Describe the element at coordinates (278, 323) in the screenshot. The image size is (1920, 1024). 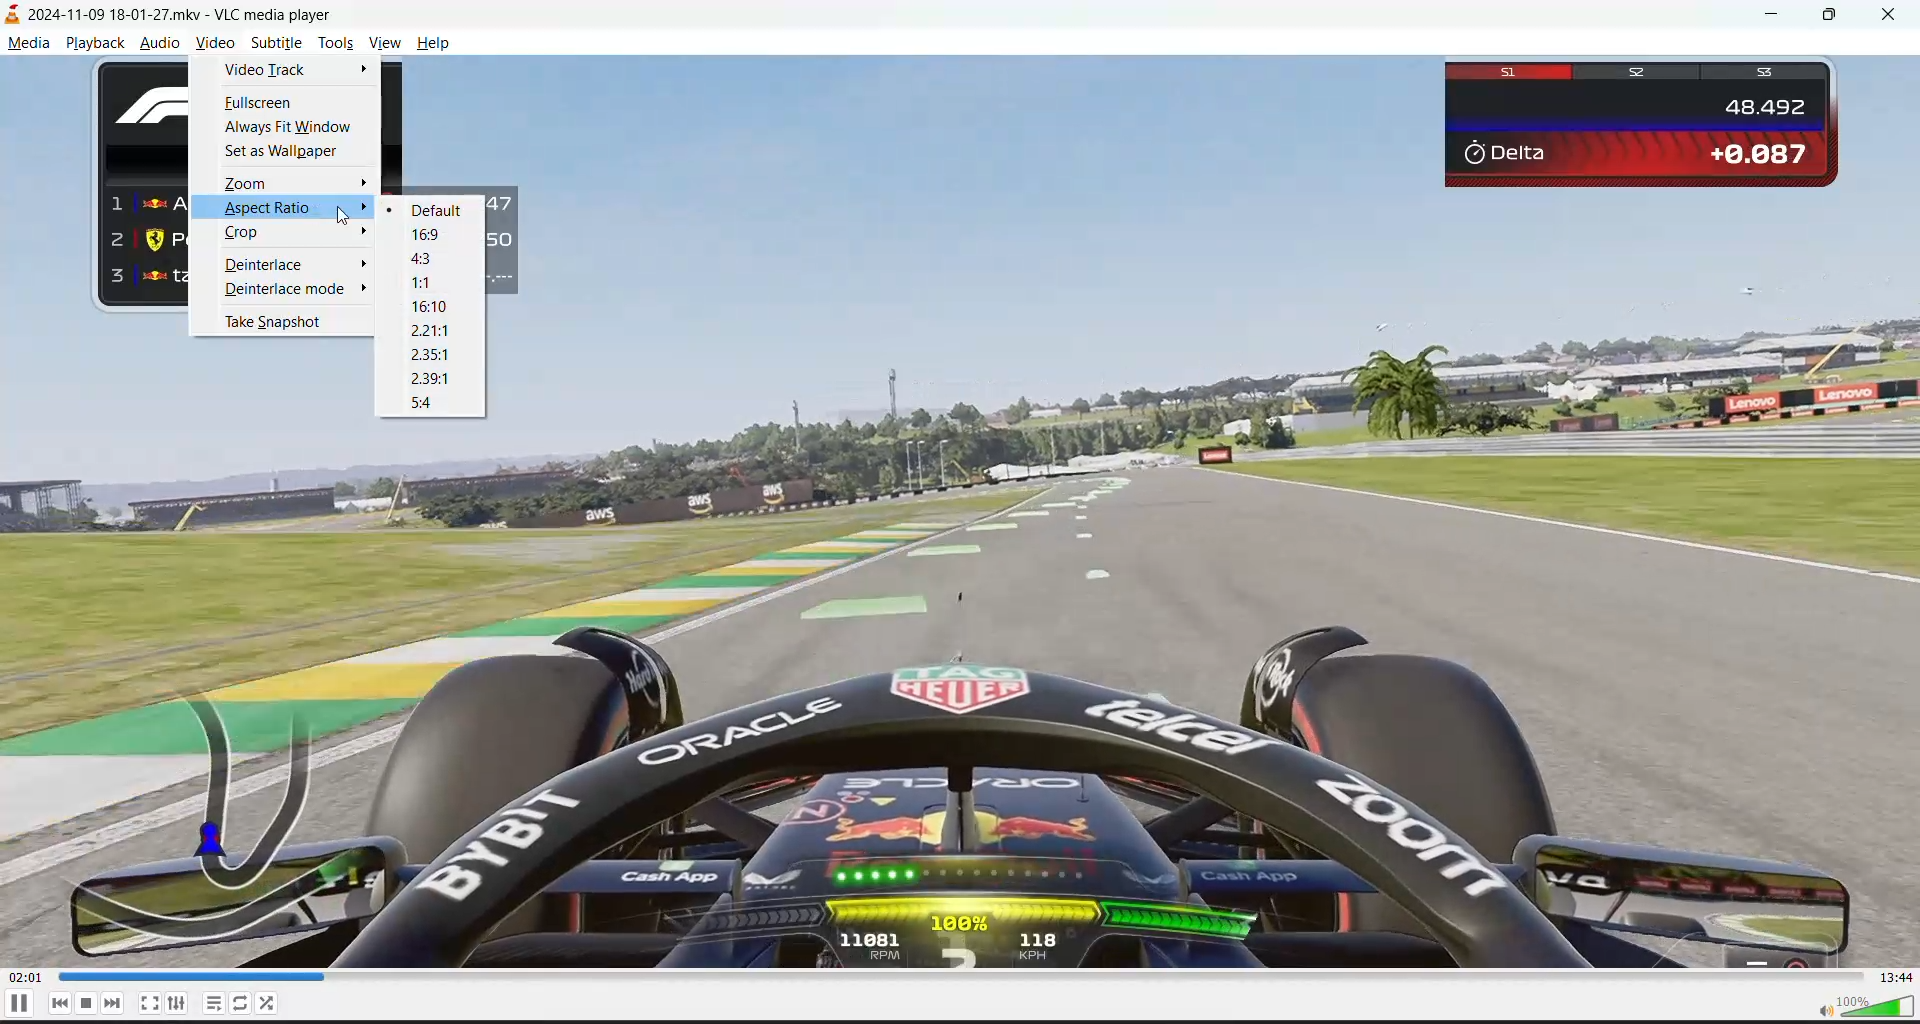
I see `take snapshot` at that location.